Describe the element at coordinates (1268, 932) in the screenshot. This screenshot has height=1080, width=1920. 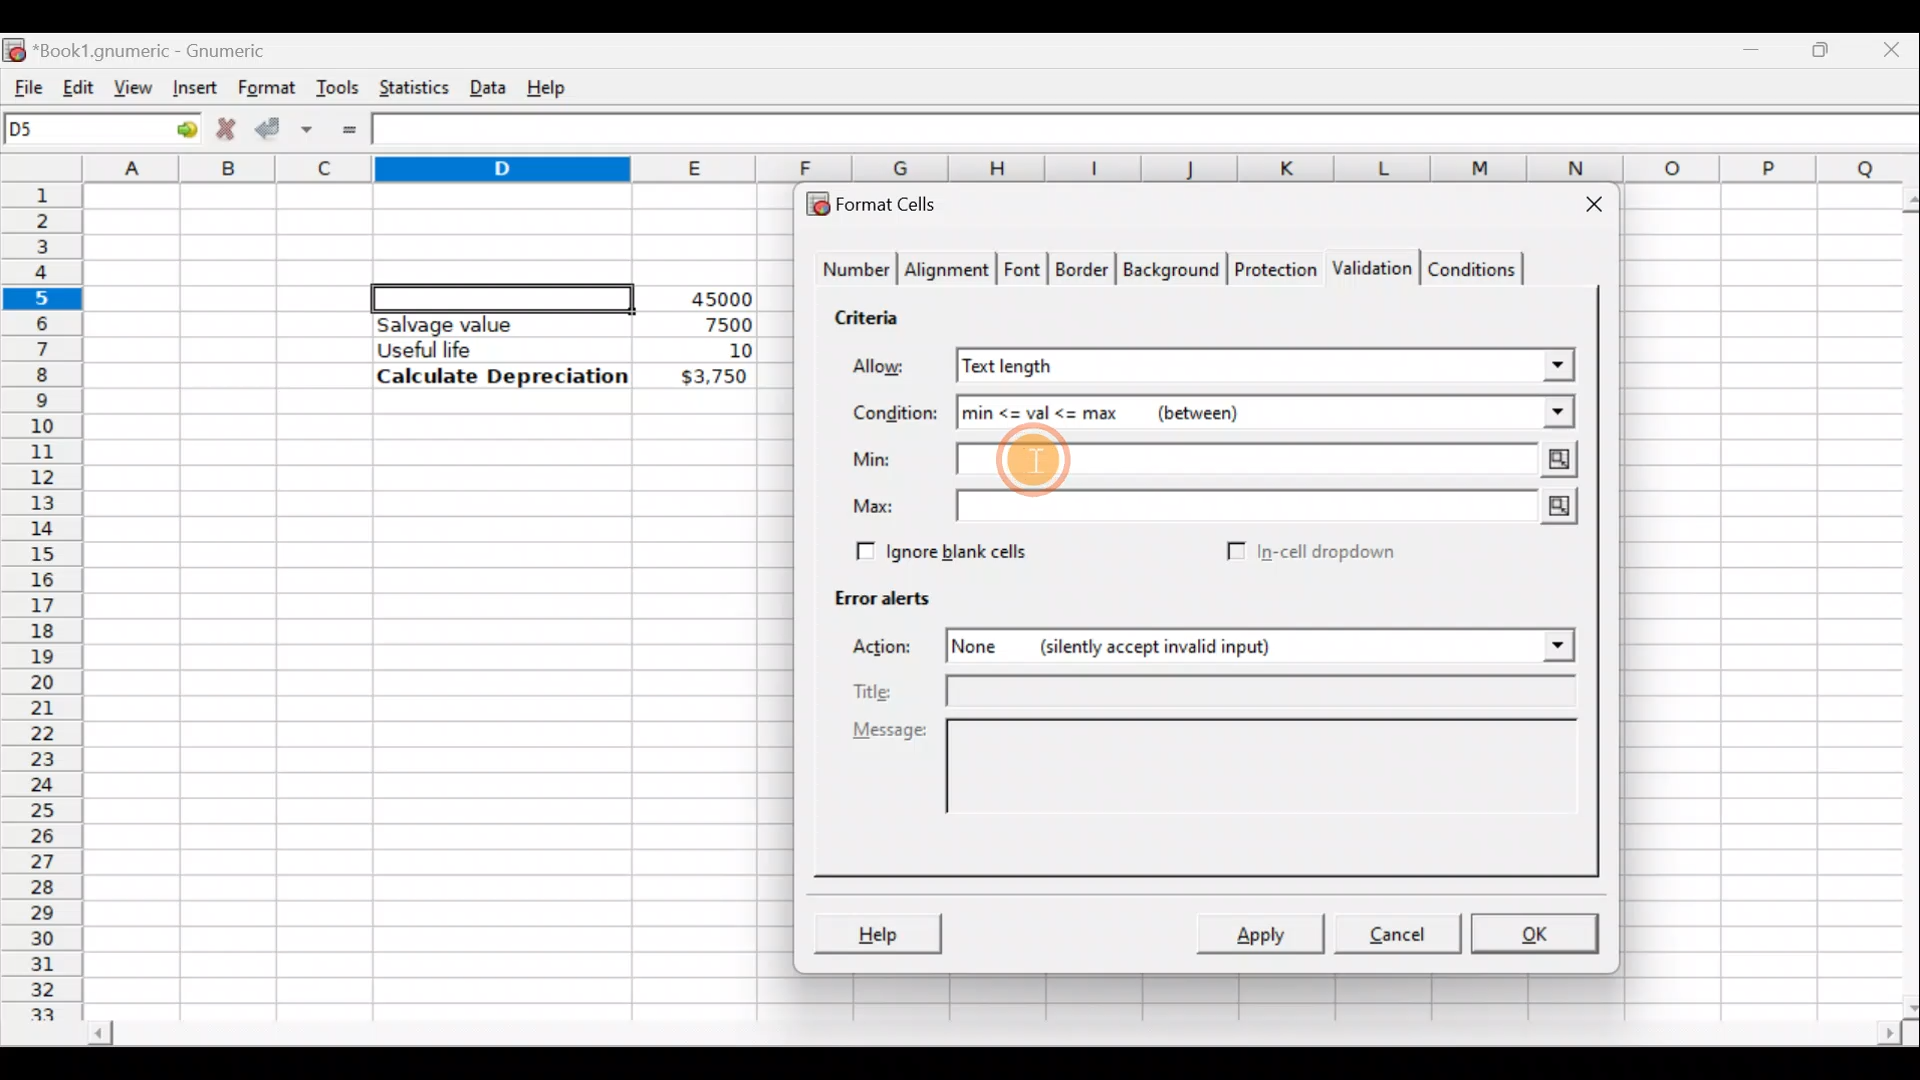
I see `Apply` at that location.